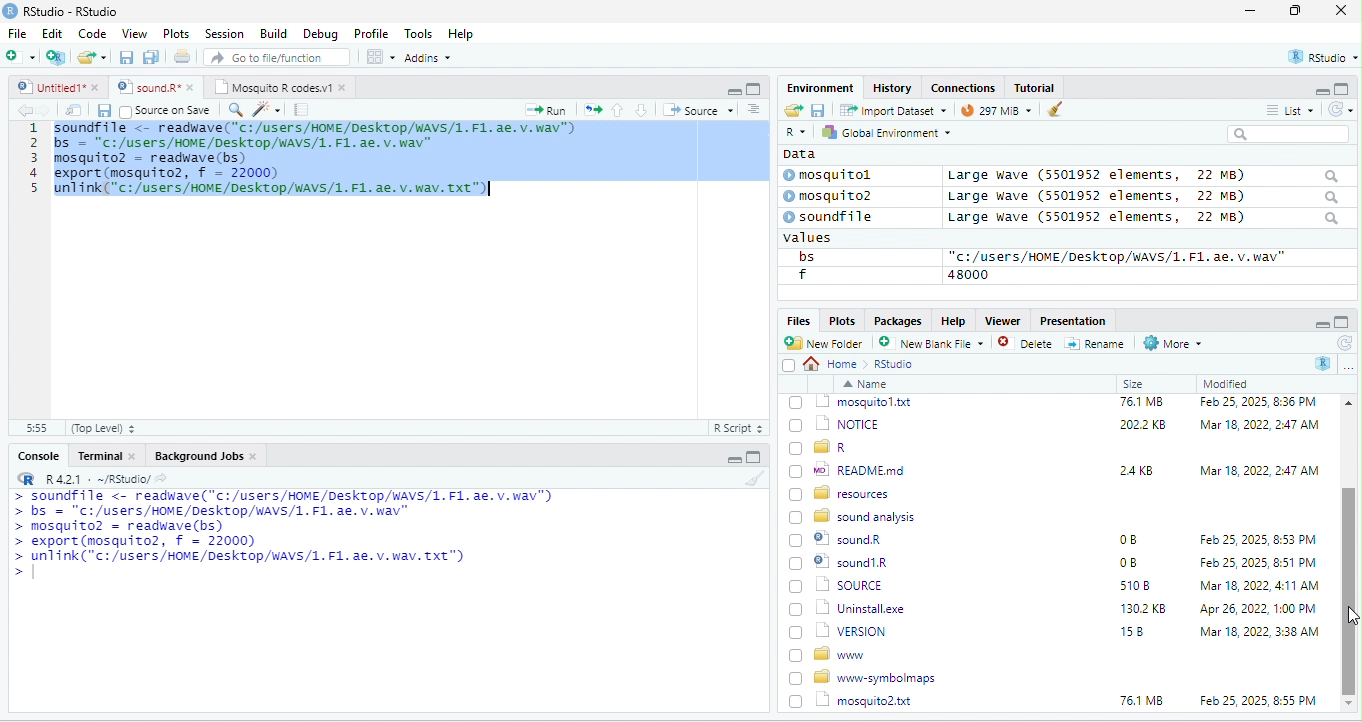 This screenshot has height=722, width=1362. What do you see at coordinates (1028, 344) in the screenshot?
I see `Delete` at bounding box center [1028, 344].